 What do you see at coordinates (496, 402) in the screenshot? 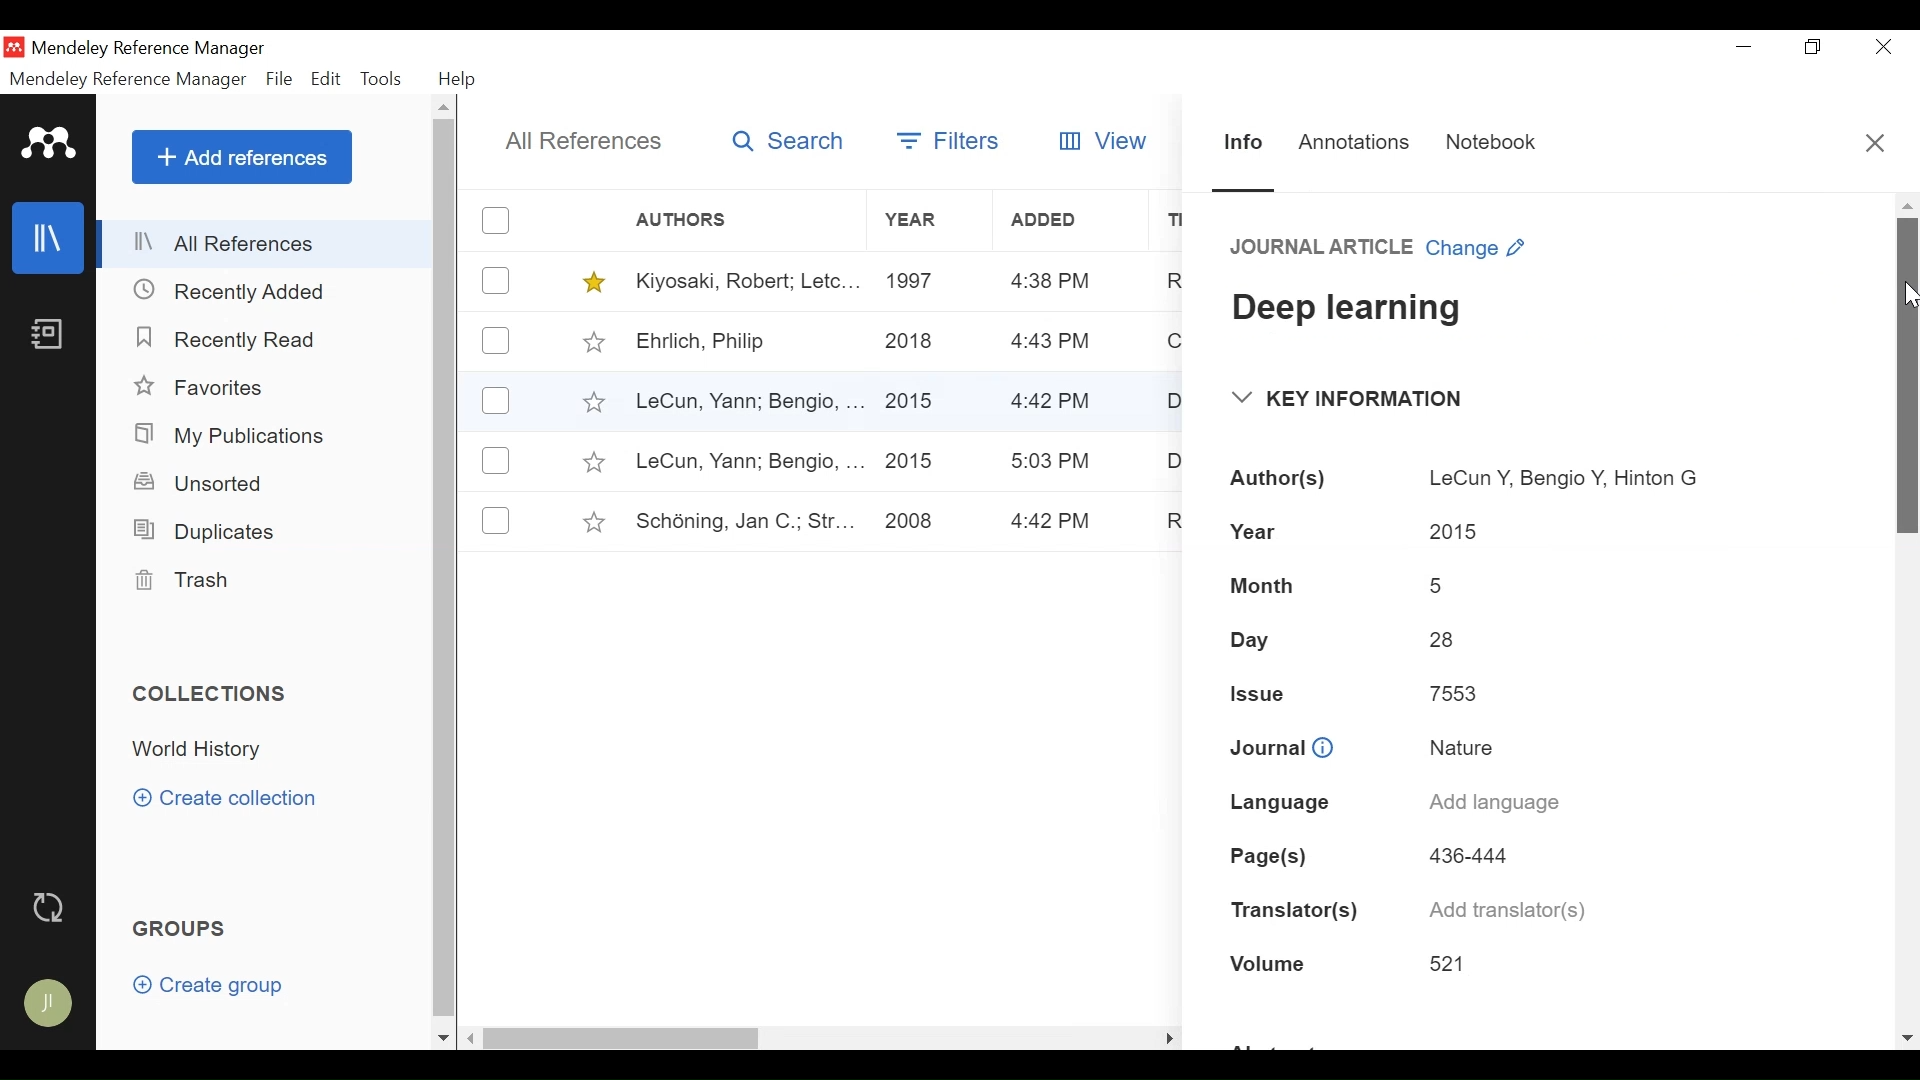
I see `(un)select` at bounding box center [496, 402].